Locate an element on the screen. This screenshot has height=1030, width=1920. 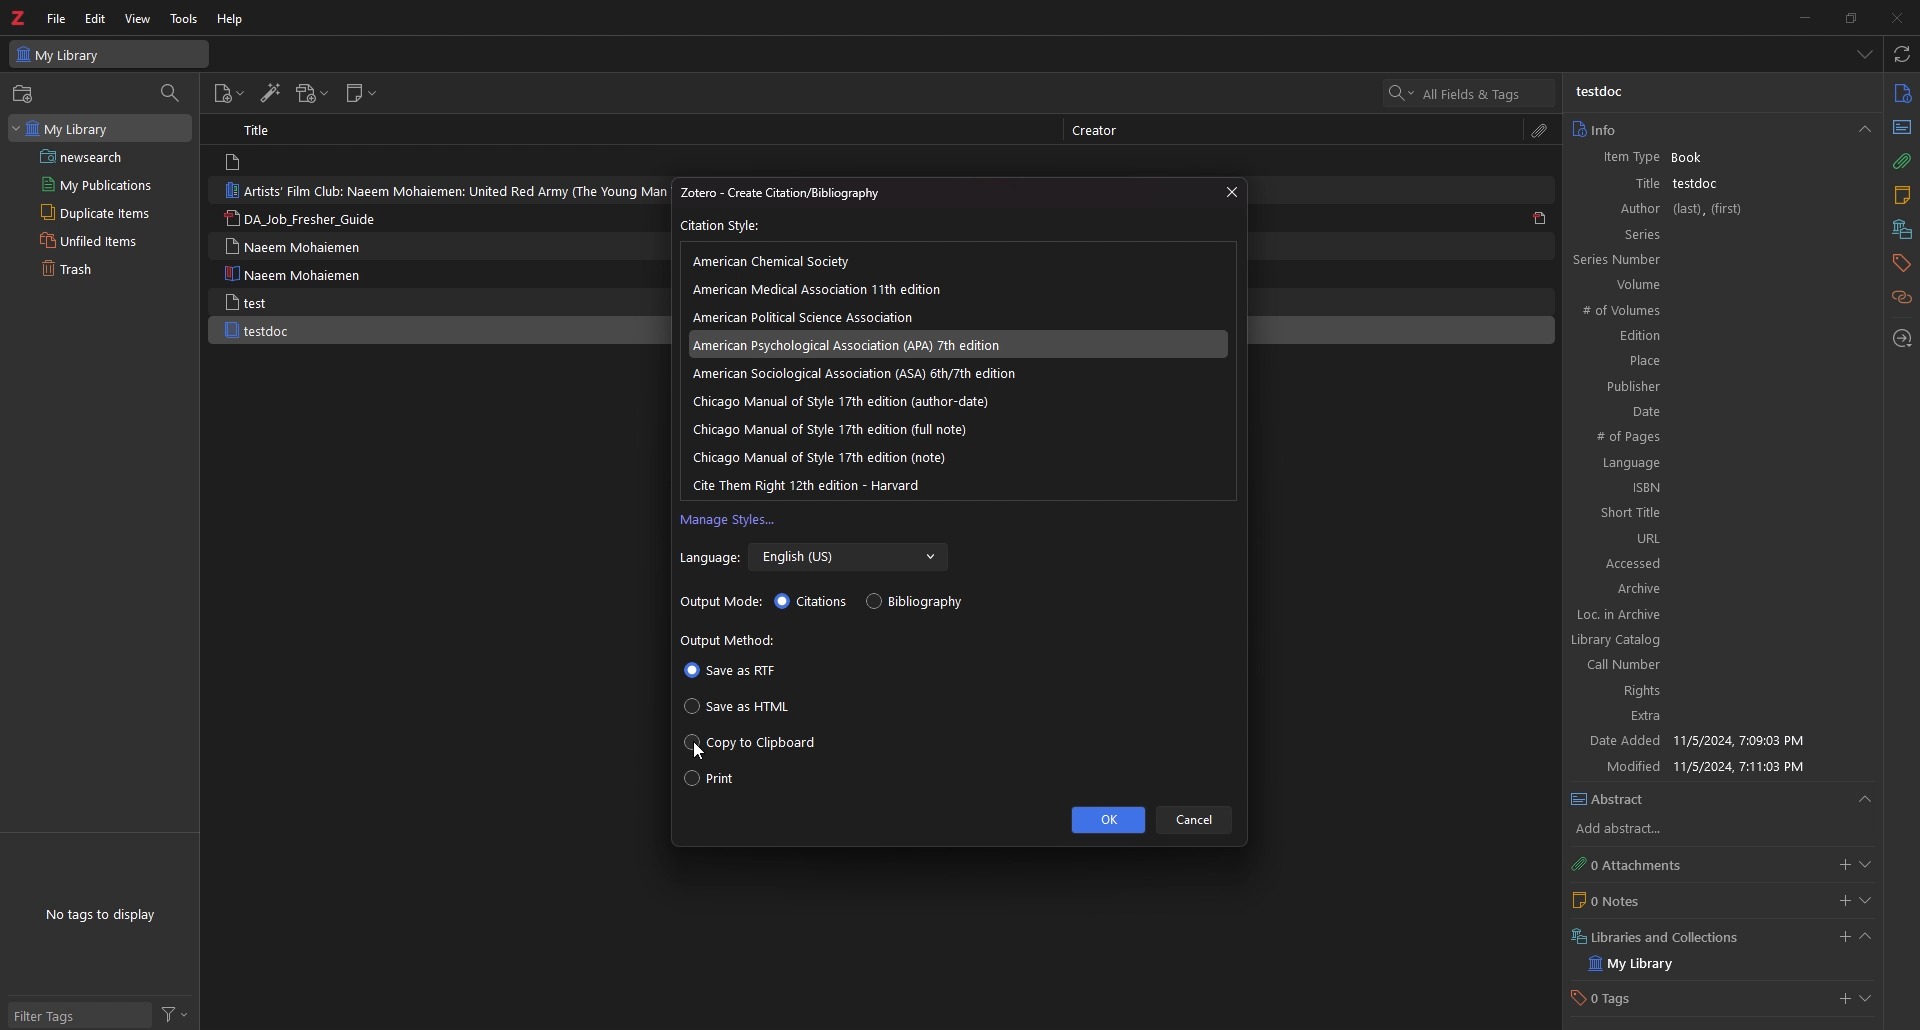
chicago manual of style note is located at coordinates (821, 457).